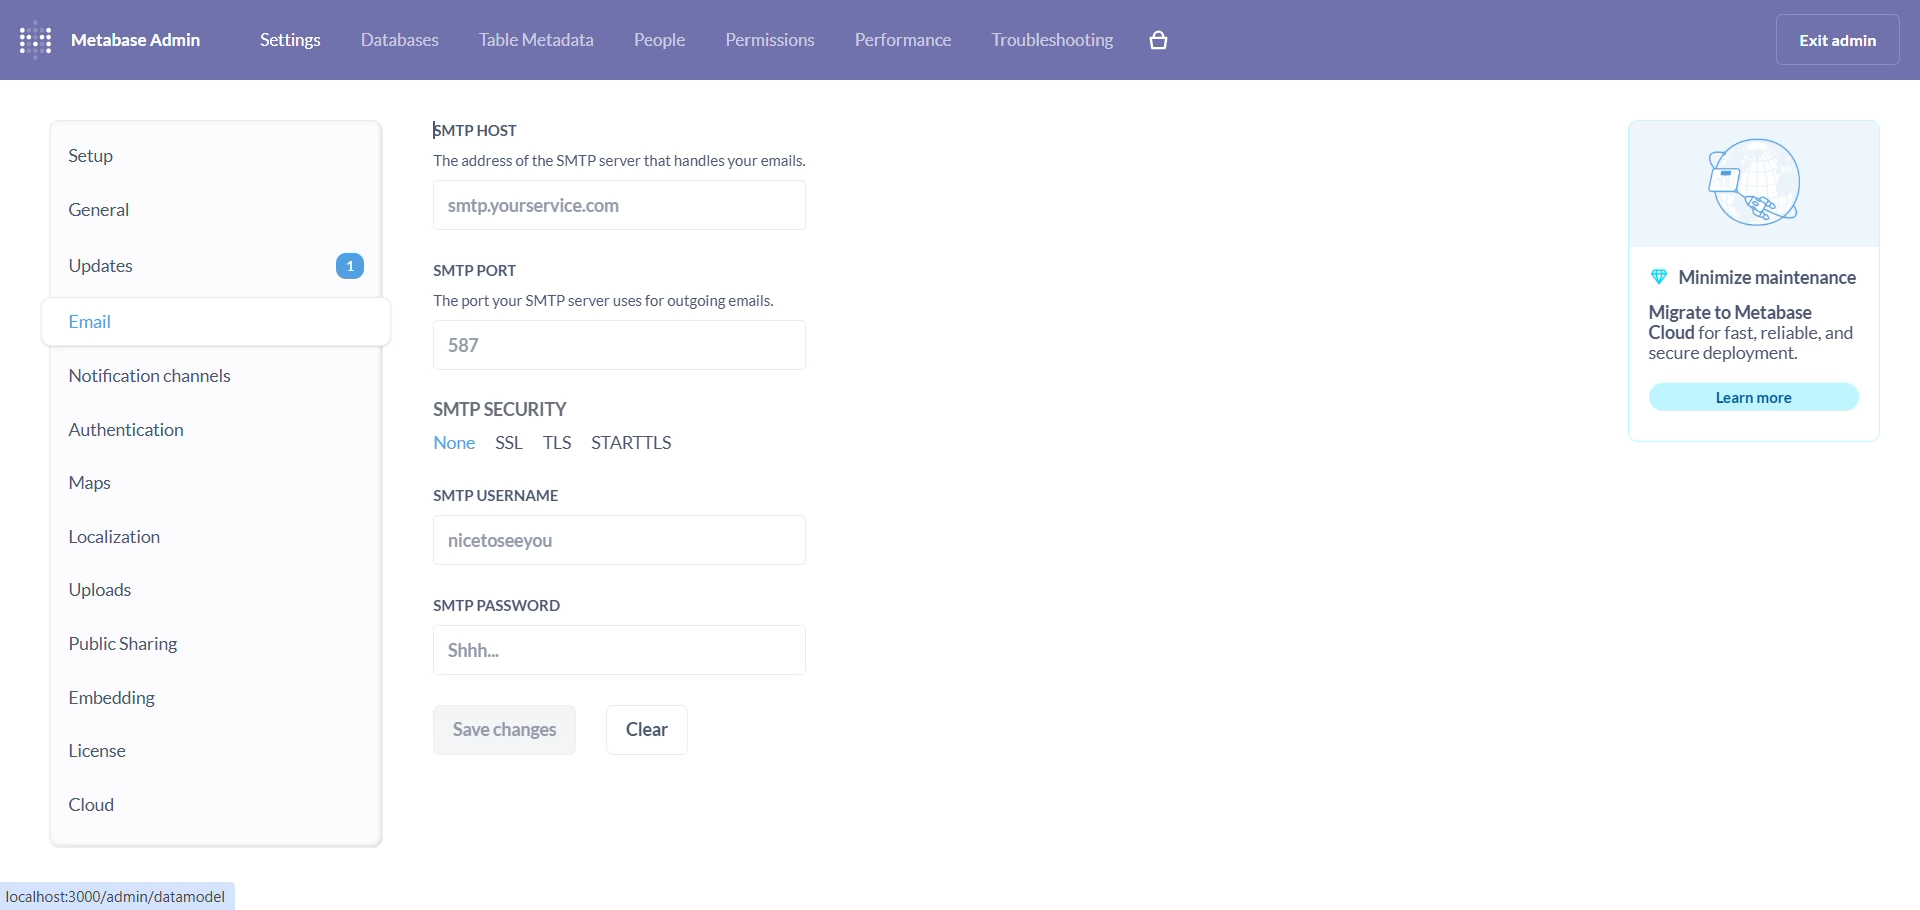  Describe the element at coordinates (503, 729) in the screenshot. I see `save changes button` at that location.